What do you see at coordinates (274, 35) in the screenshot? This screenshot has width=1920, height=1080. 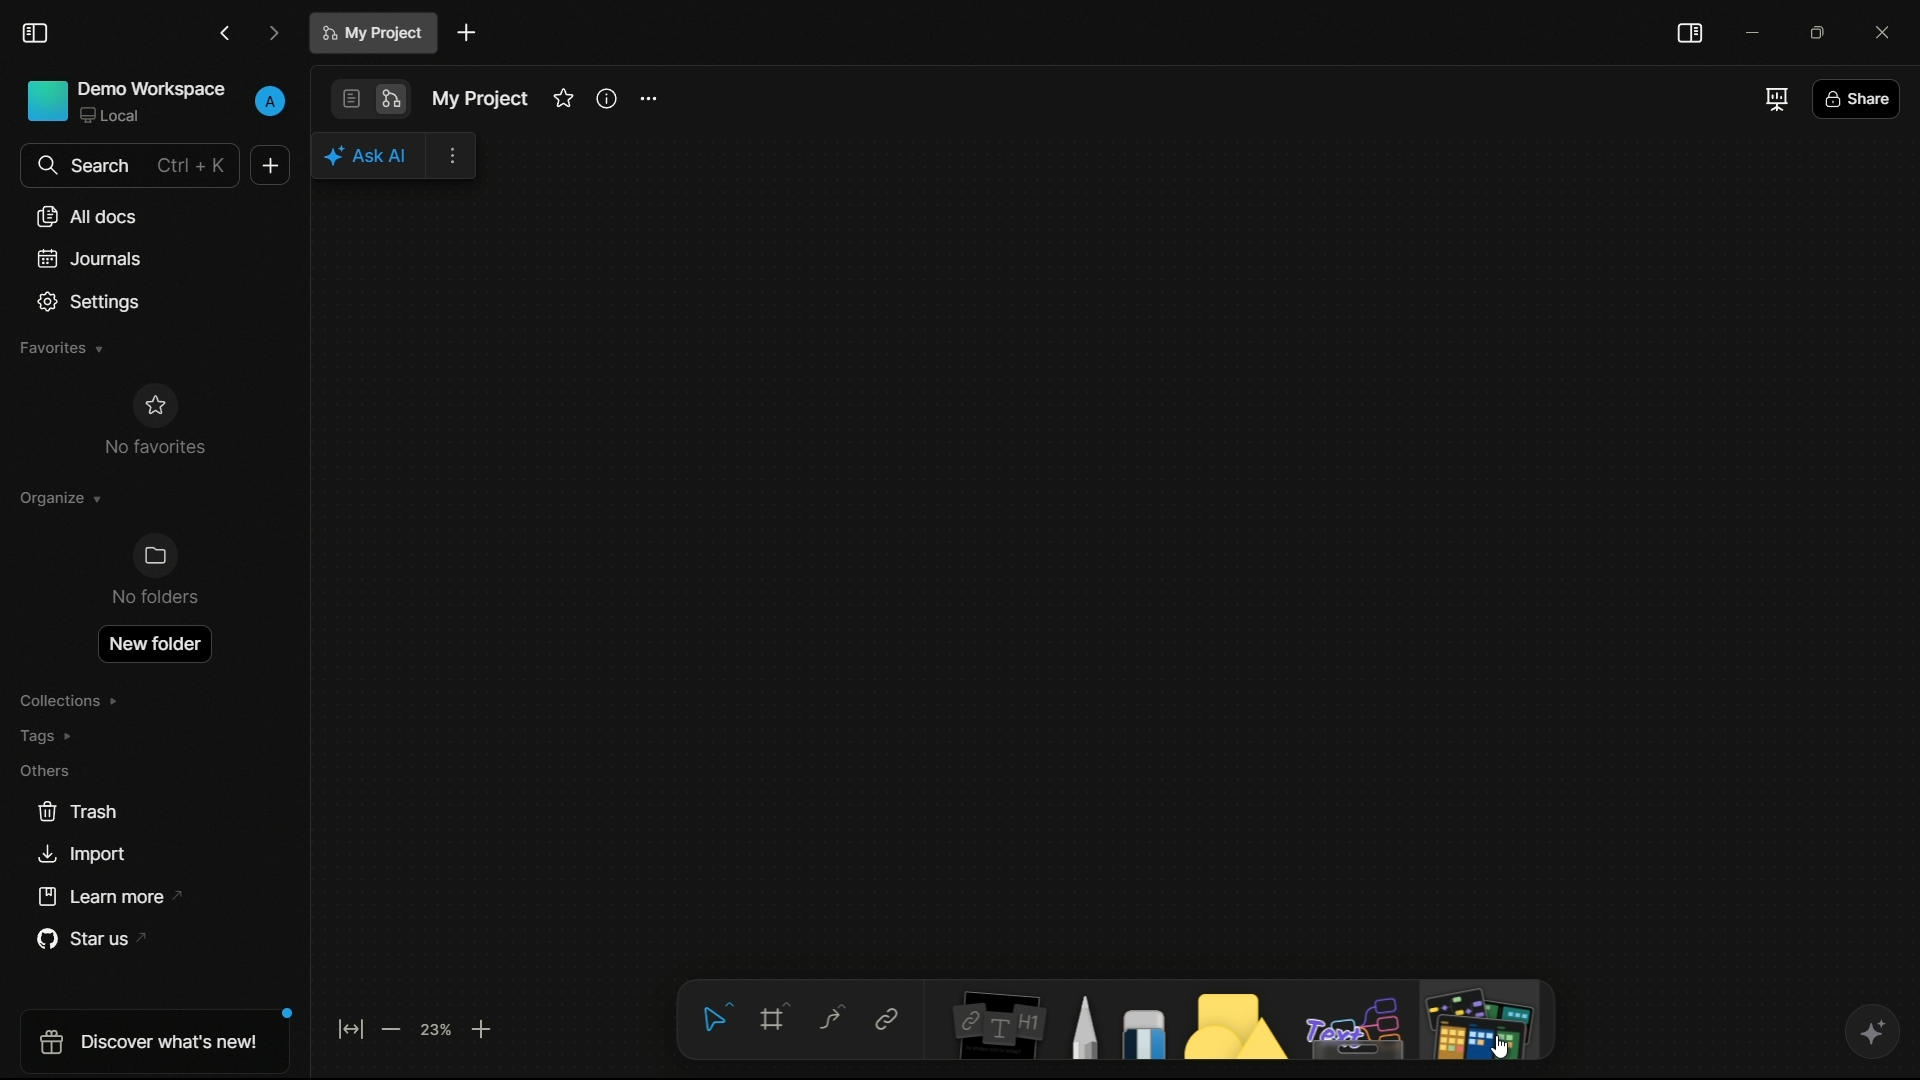 I see `forward` at bounding box center [274, 35].